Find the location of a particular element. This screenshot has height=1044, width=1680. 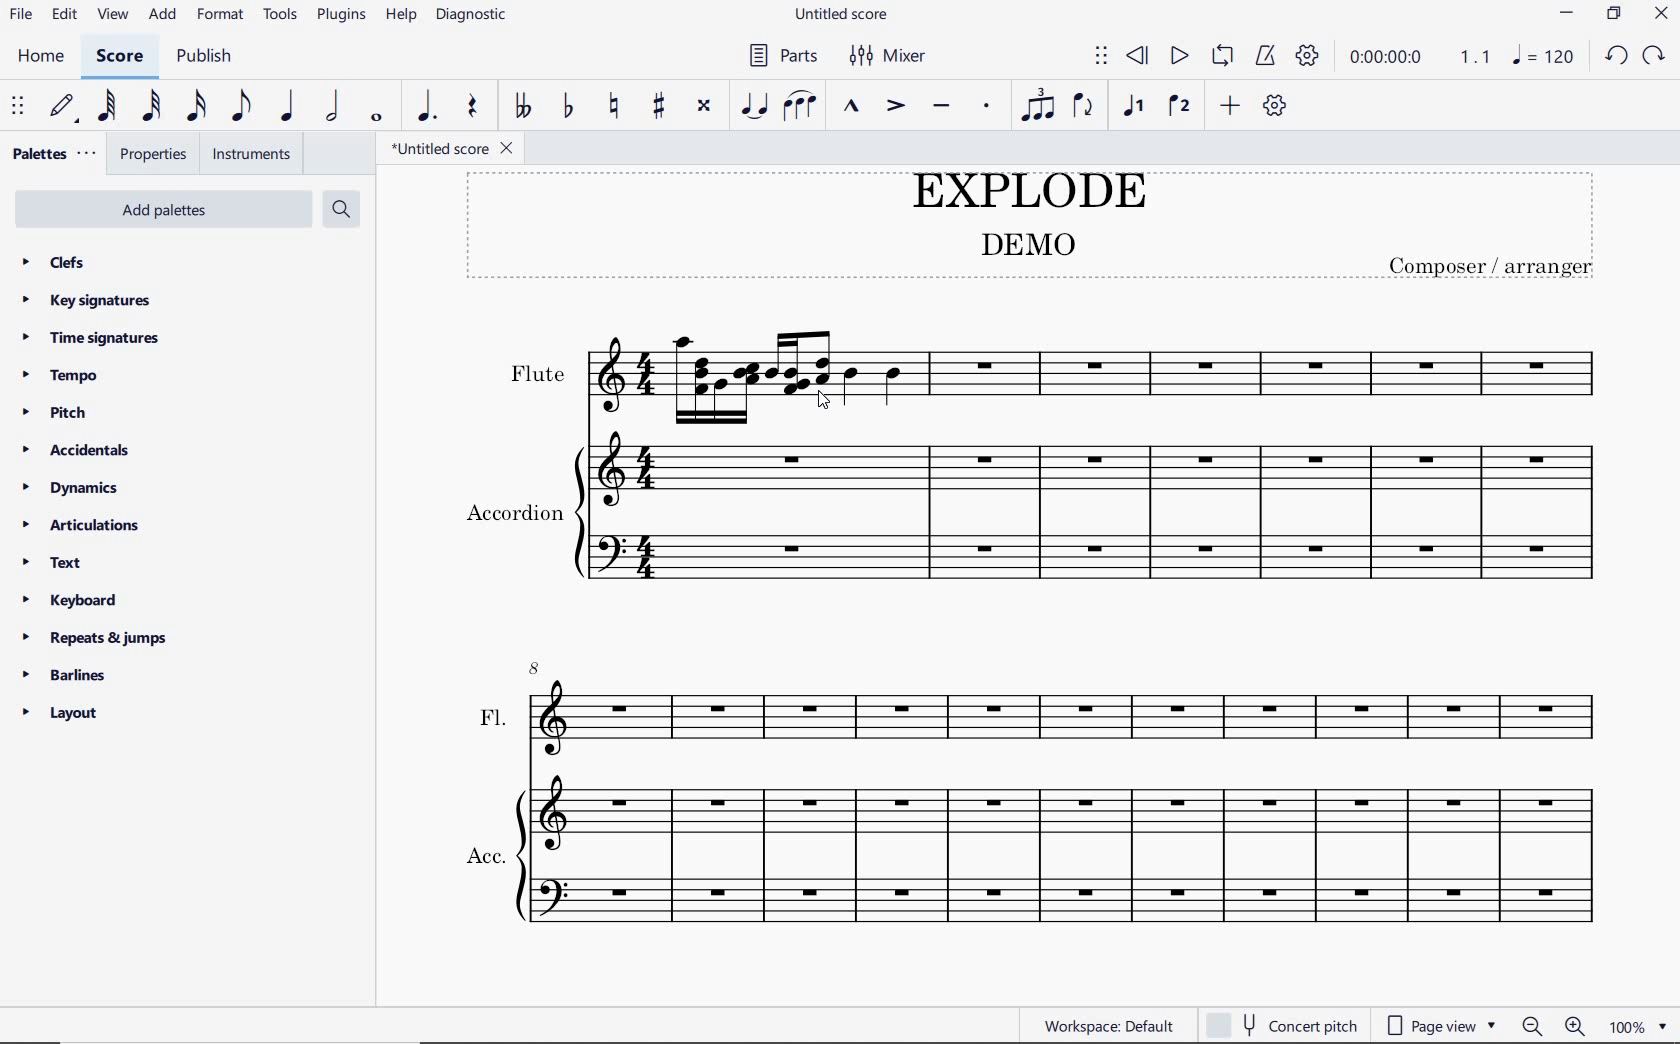

search palettes is located at coordinates (341, 210).